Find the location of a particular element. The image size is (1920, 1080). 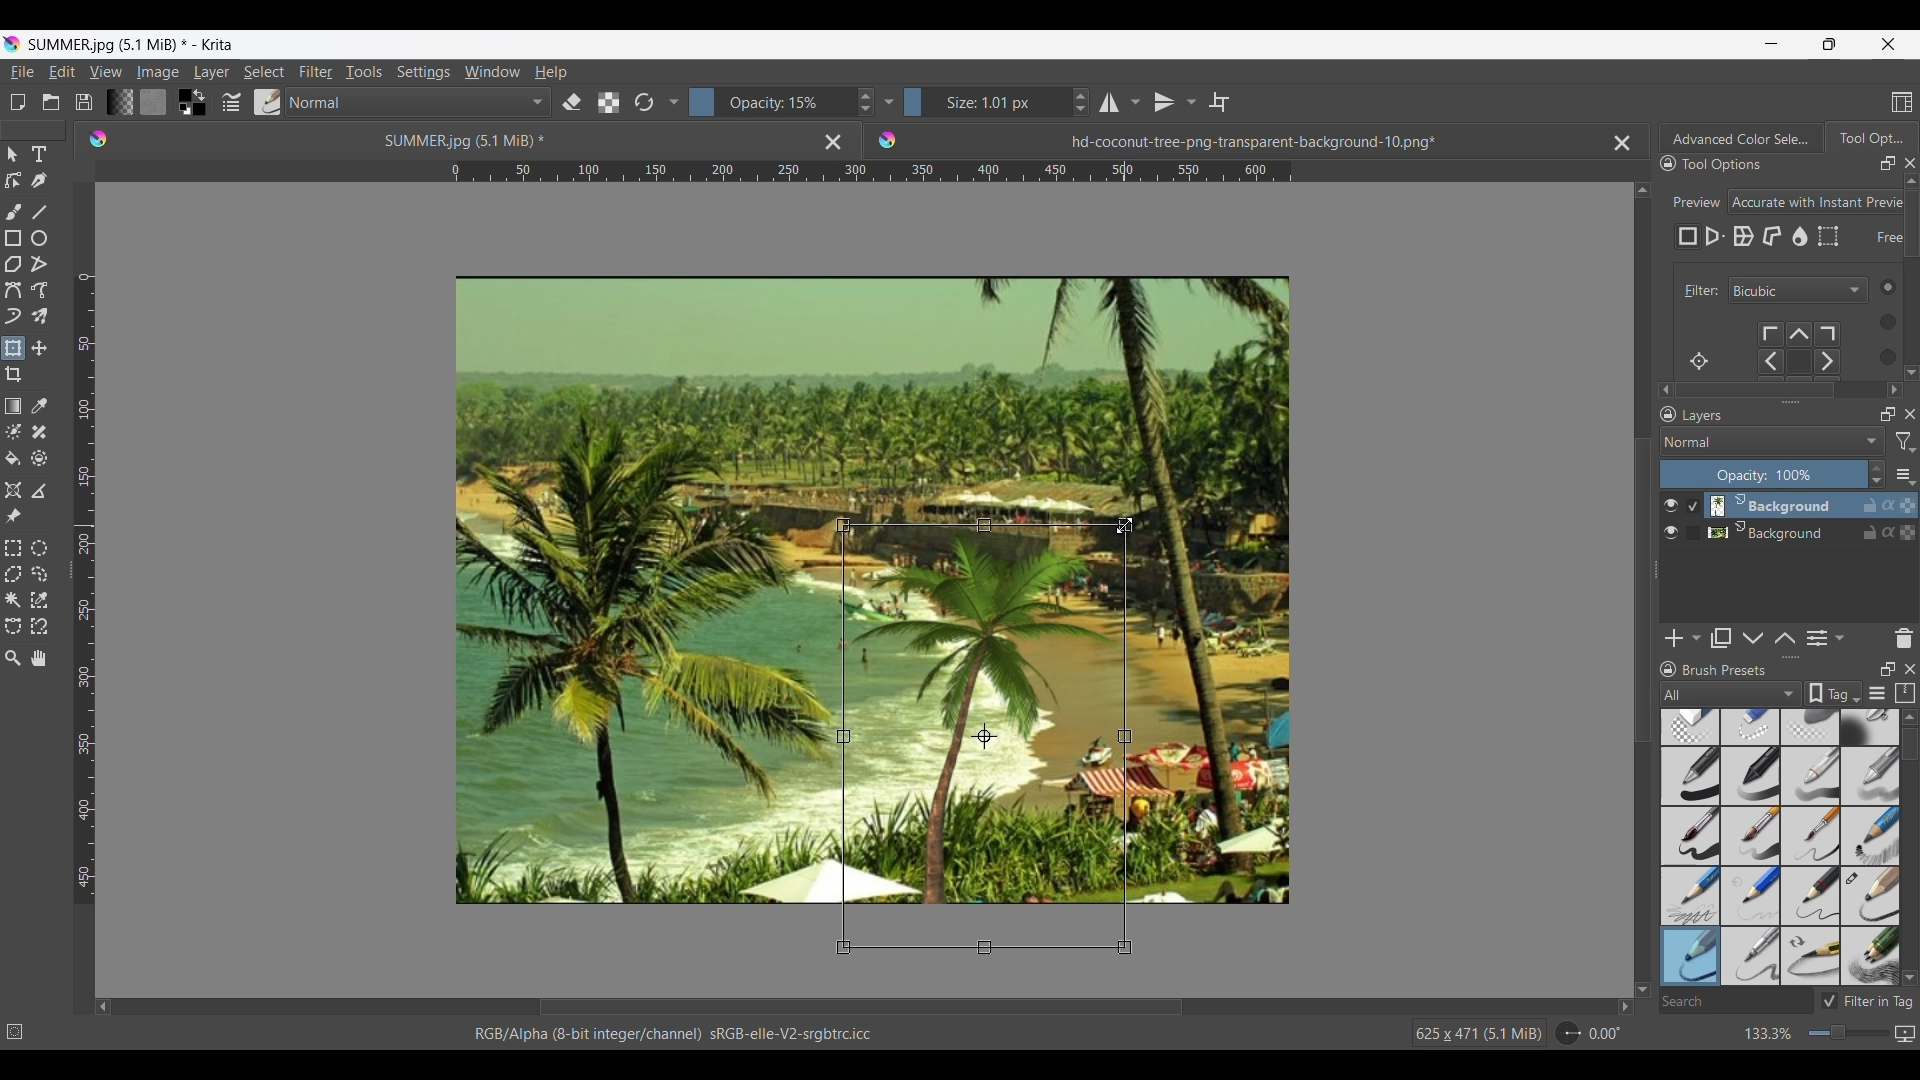

Quick slide of vertical slide bar to top is located at coordinates (1911, 181).